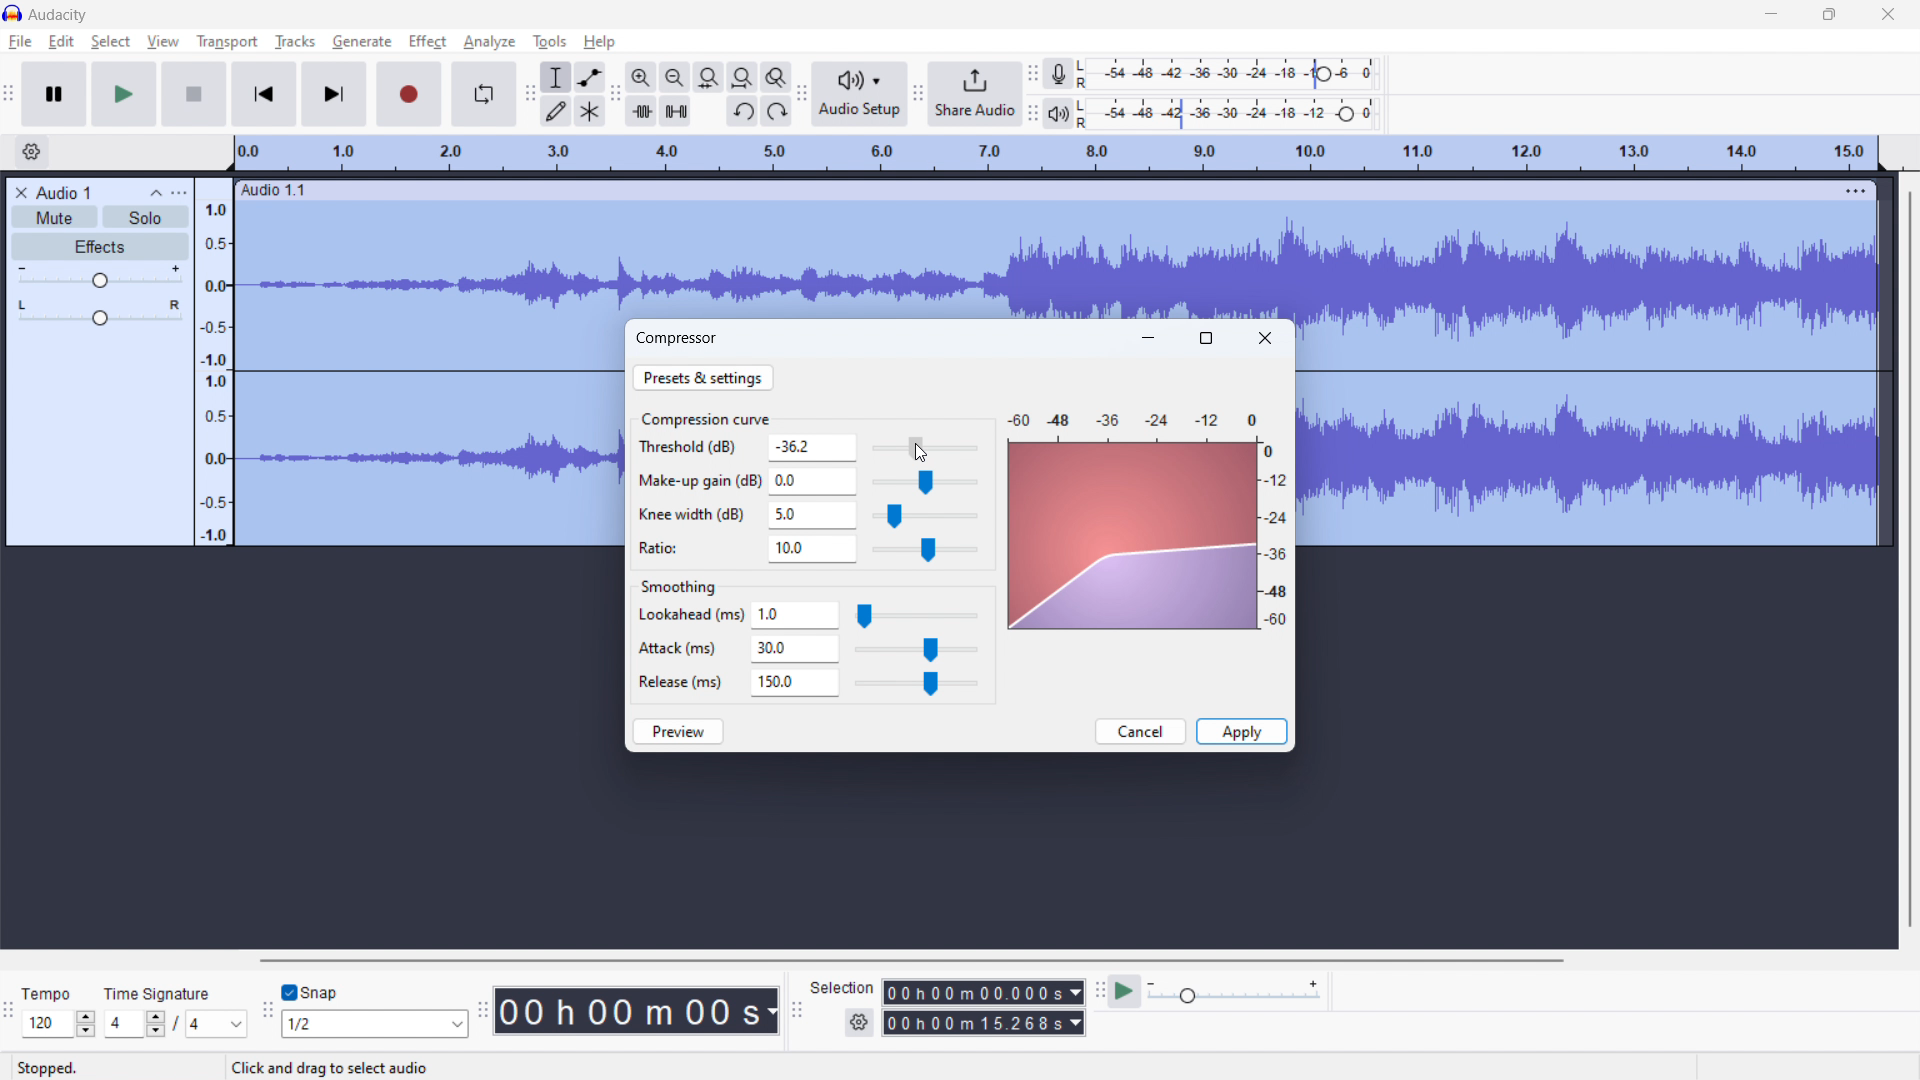  Describe the element at coordinates (98, 277) in the screenshot. I see `volume` at that location.